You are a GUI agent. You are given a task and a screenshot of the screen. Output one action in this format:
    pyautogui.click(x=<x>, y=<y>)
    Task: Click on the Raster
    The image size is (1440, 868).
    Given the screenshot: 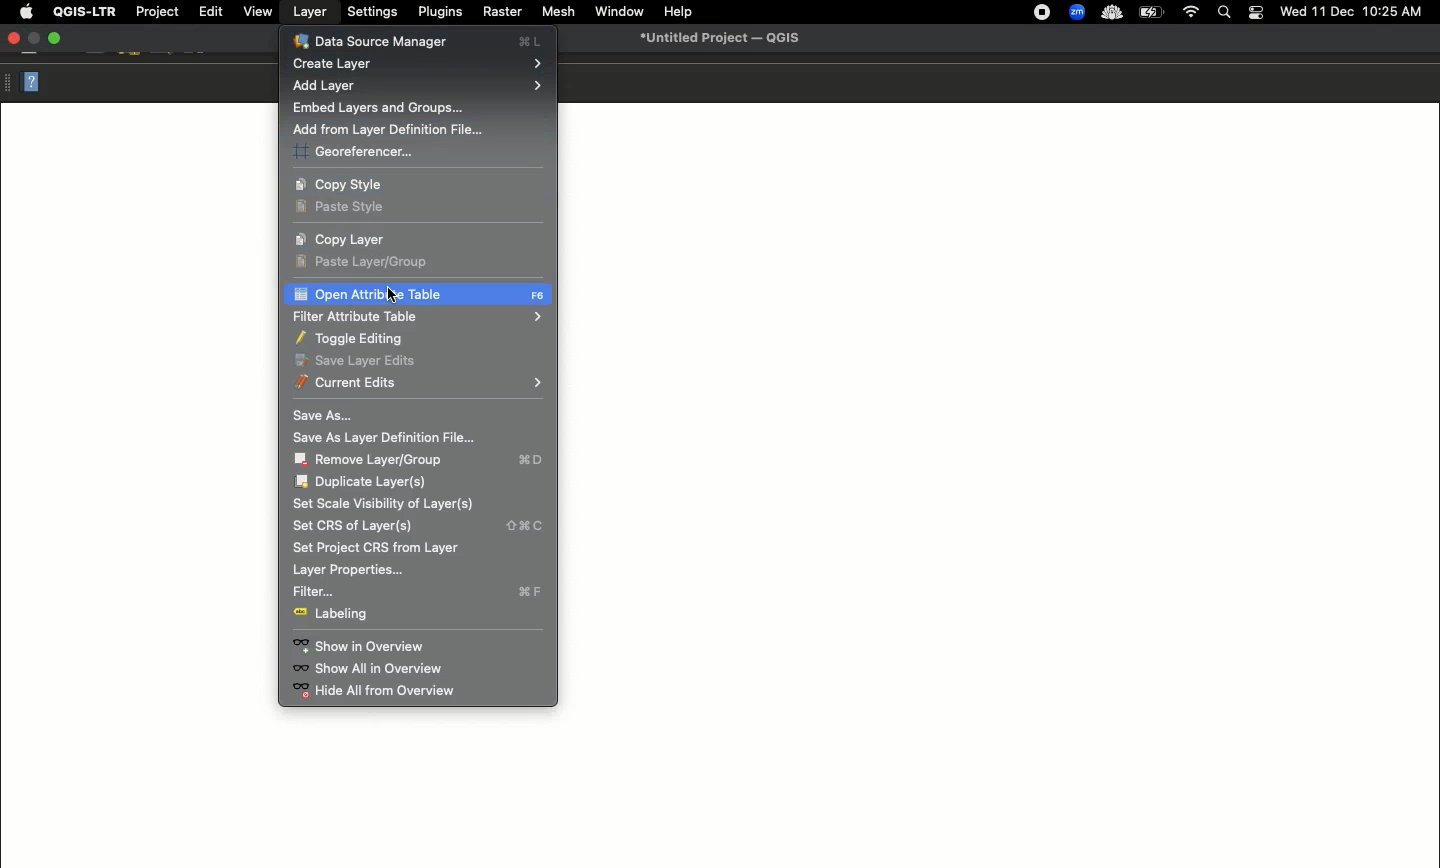 What is the action you would take?
    pyautogui.click(x=501, y=11)
    